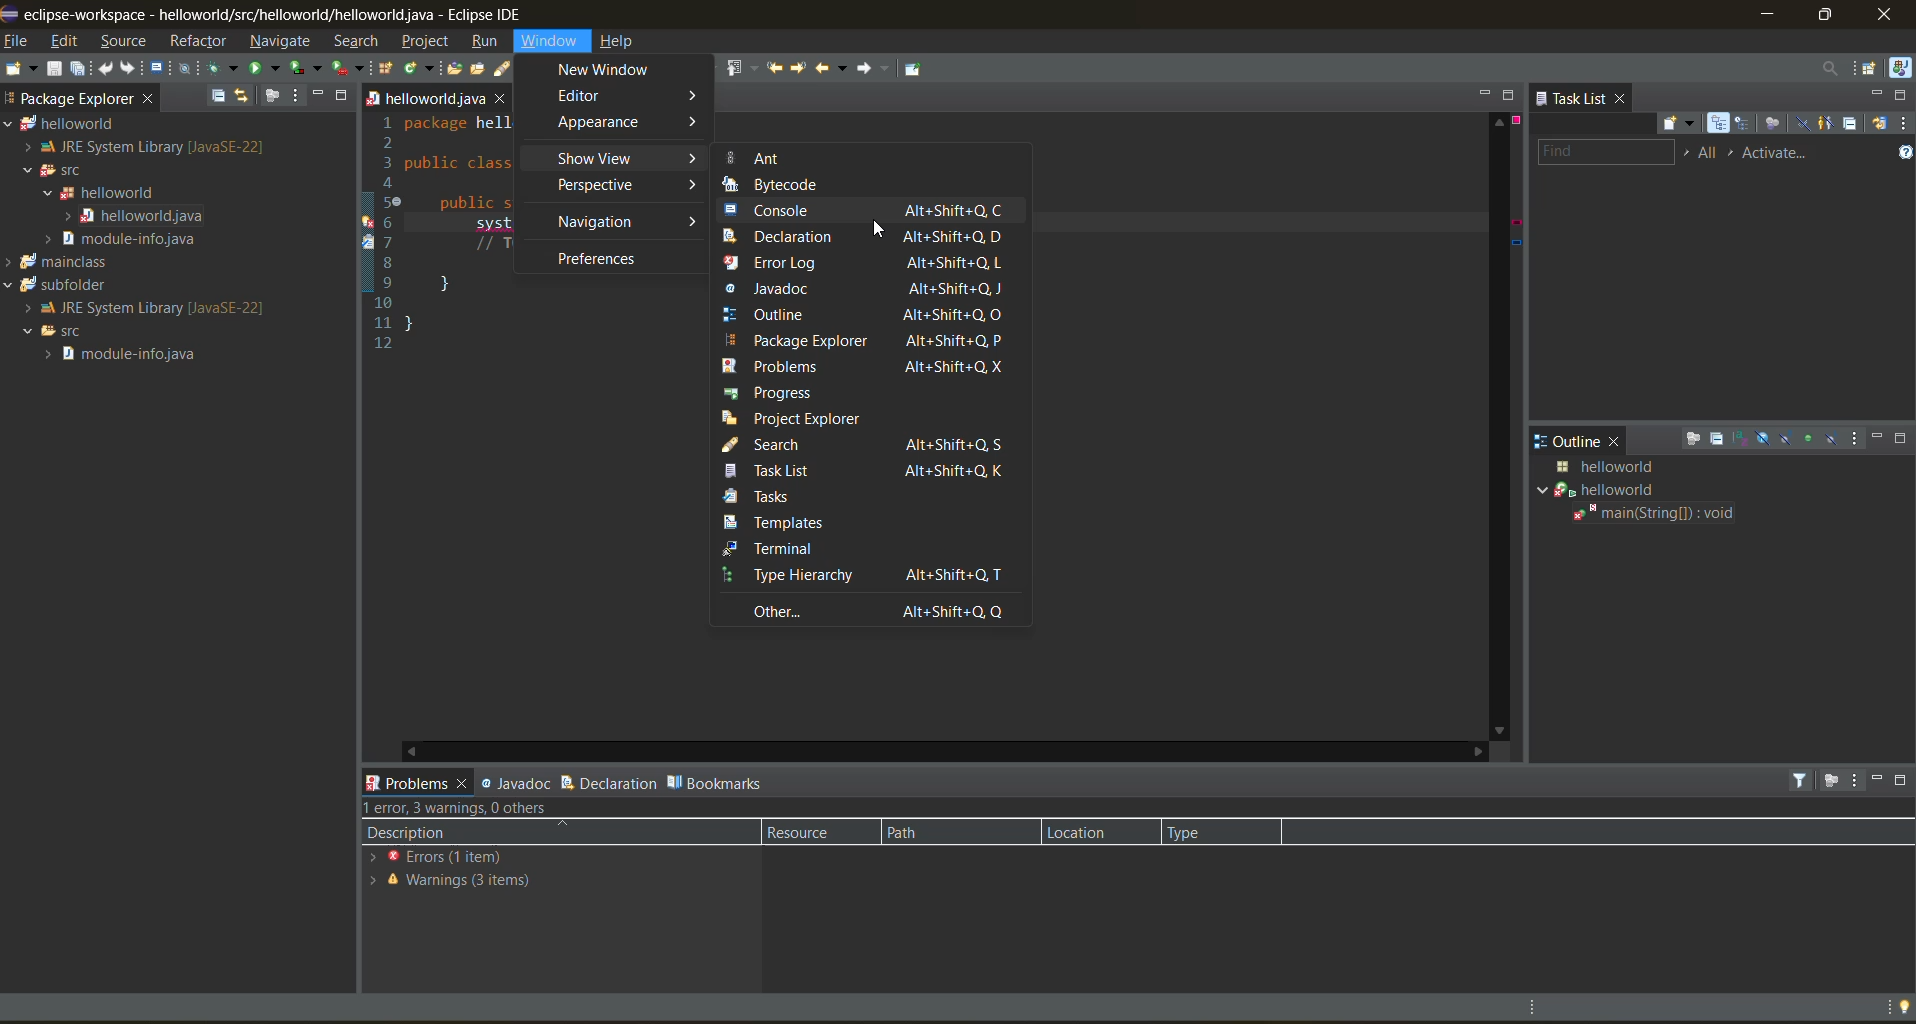  I want to click on cursor, so click(879, 231).